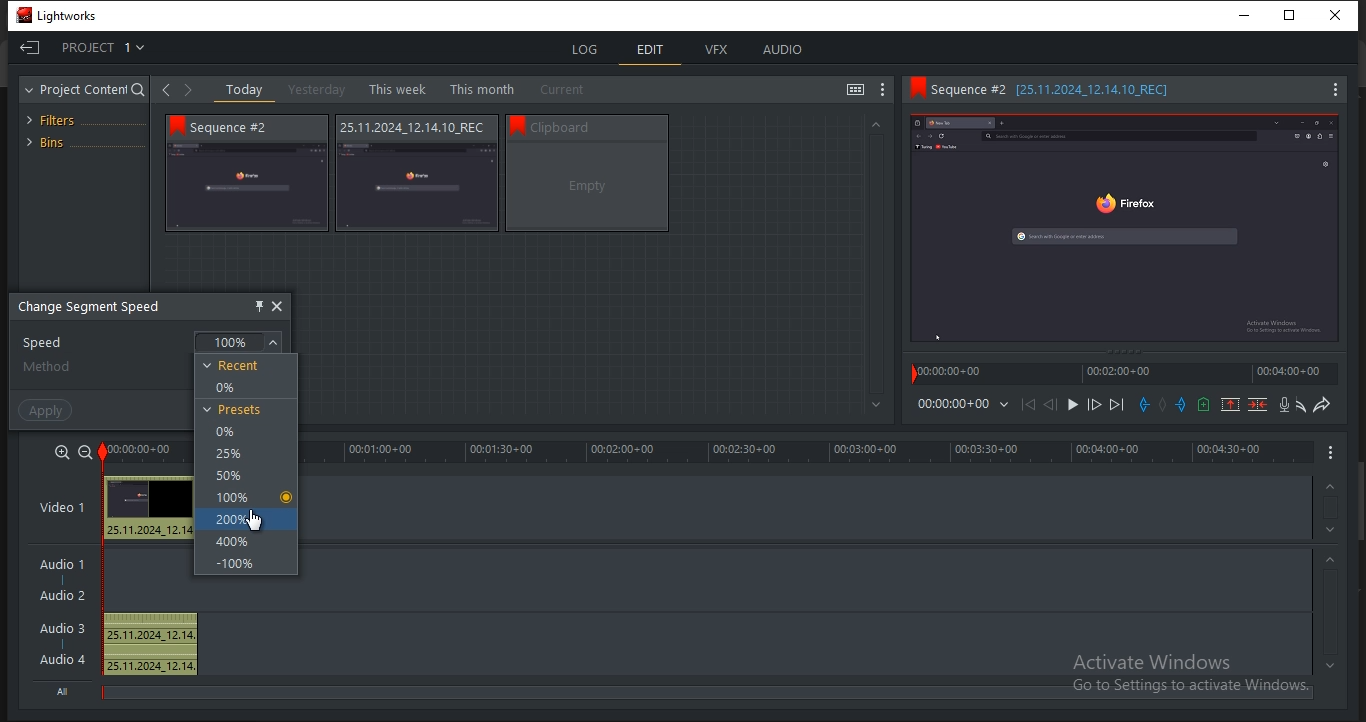 The image size is (1366, 722). I want to click on timeline, so click(804, 454).